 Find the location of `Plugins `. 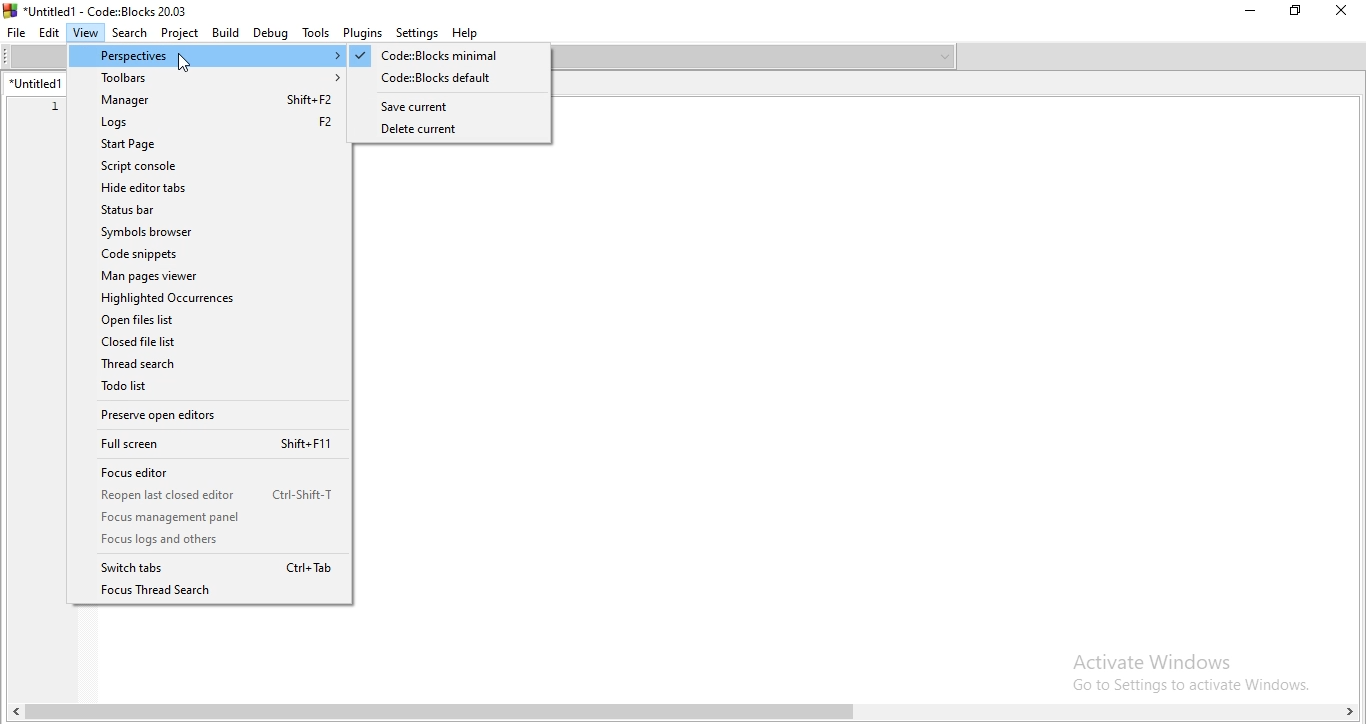

Plugins  is located at coordinates (362, 30).